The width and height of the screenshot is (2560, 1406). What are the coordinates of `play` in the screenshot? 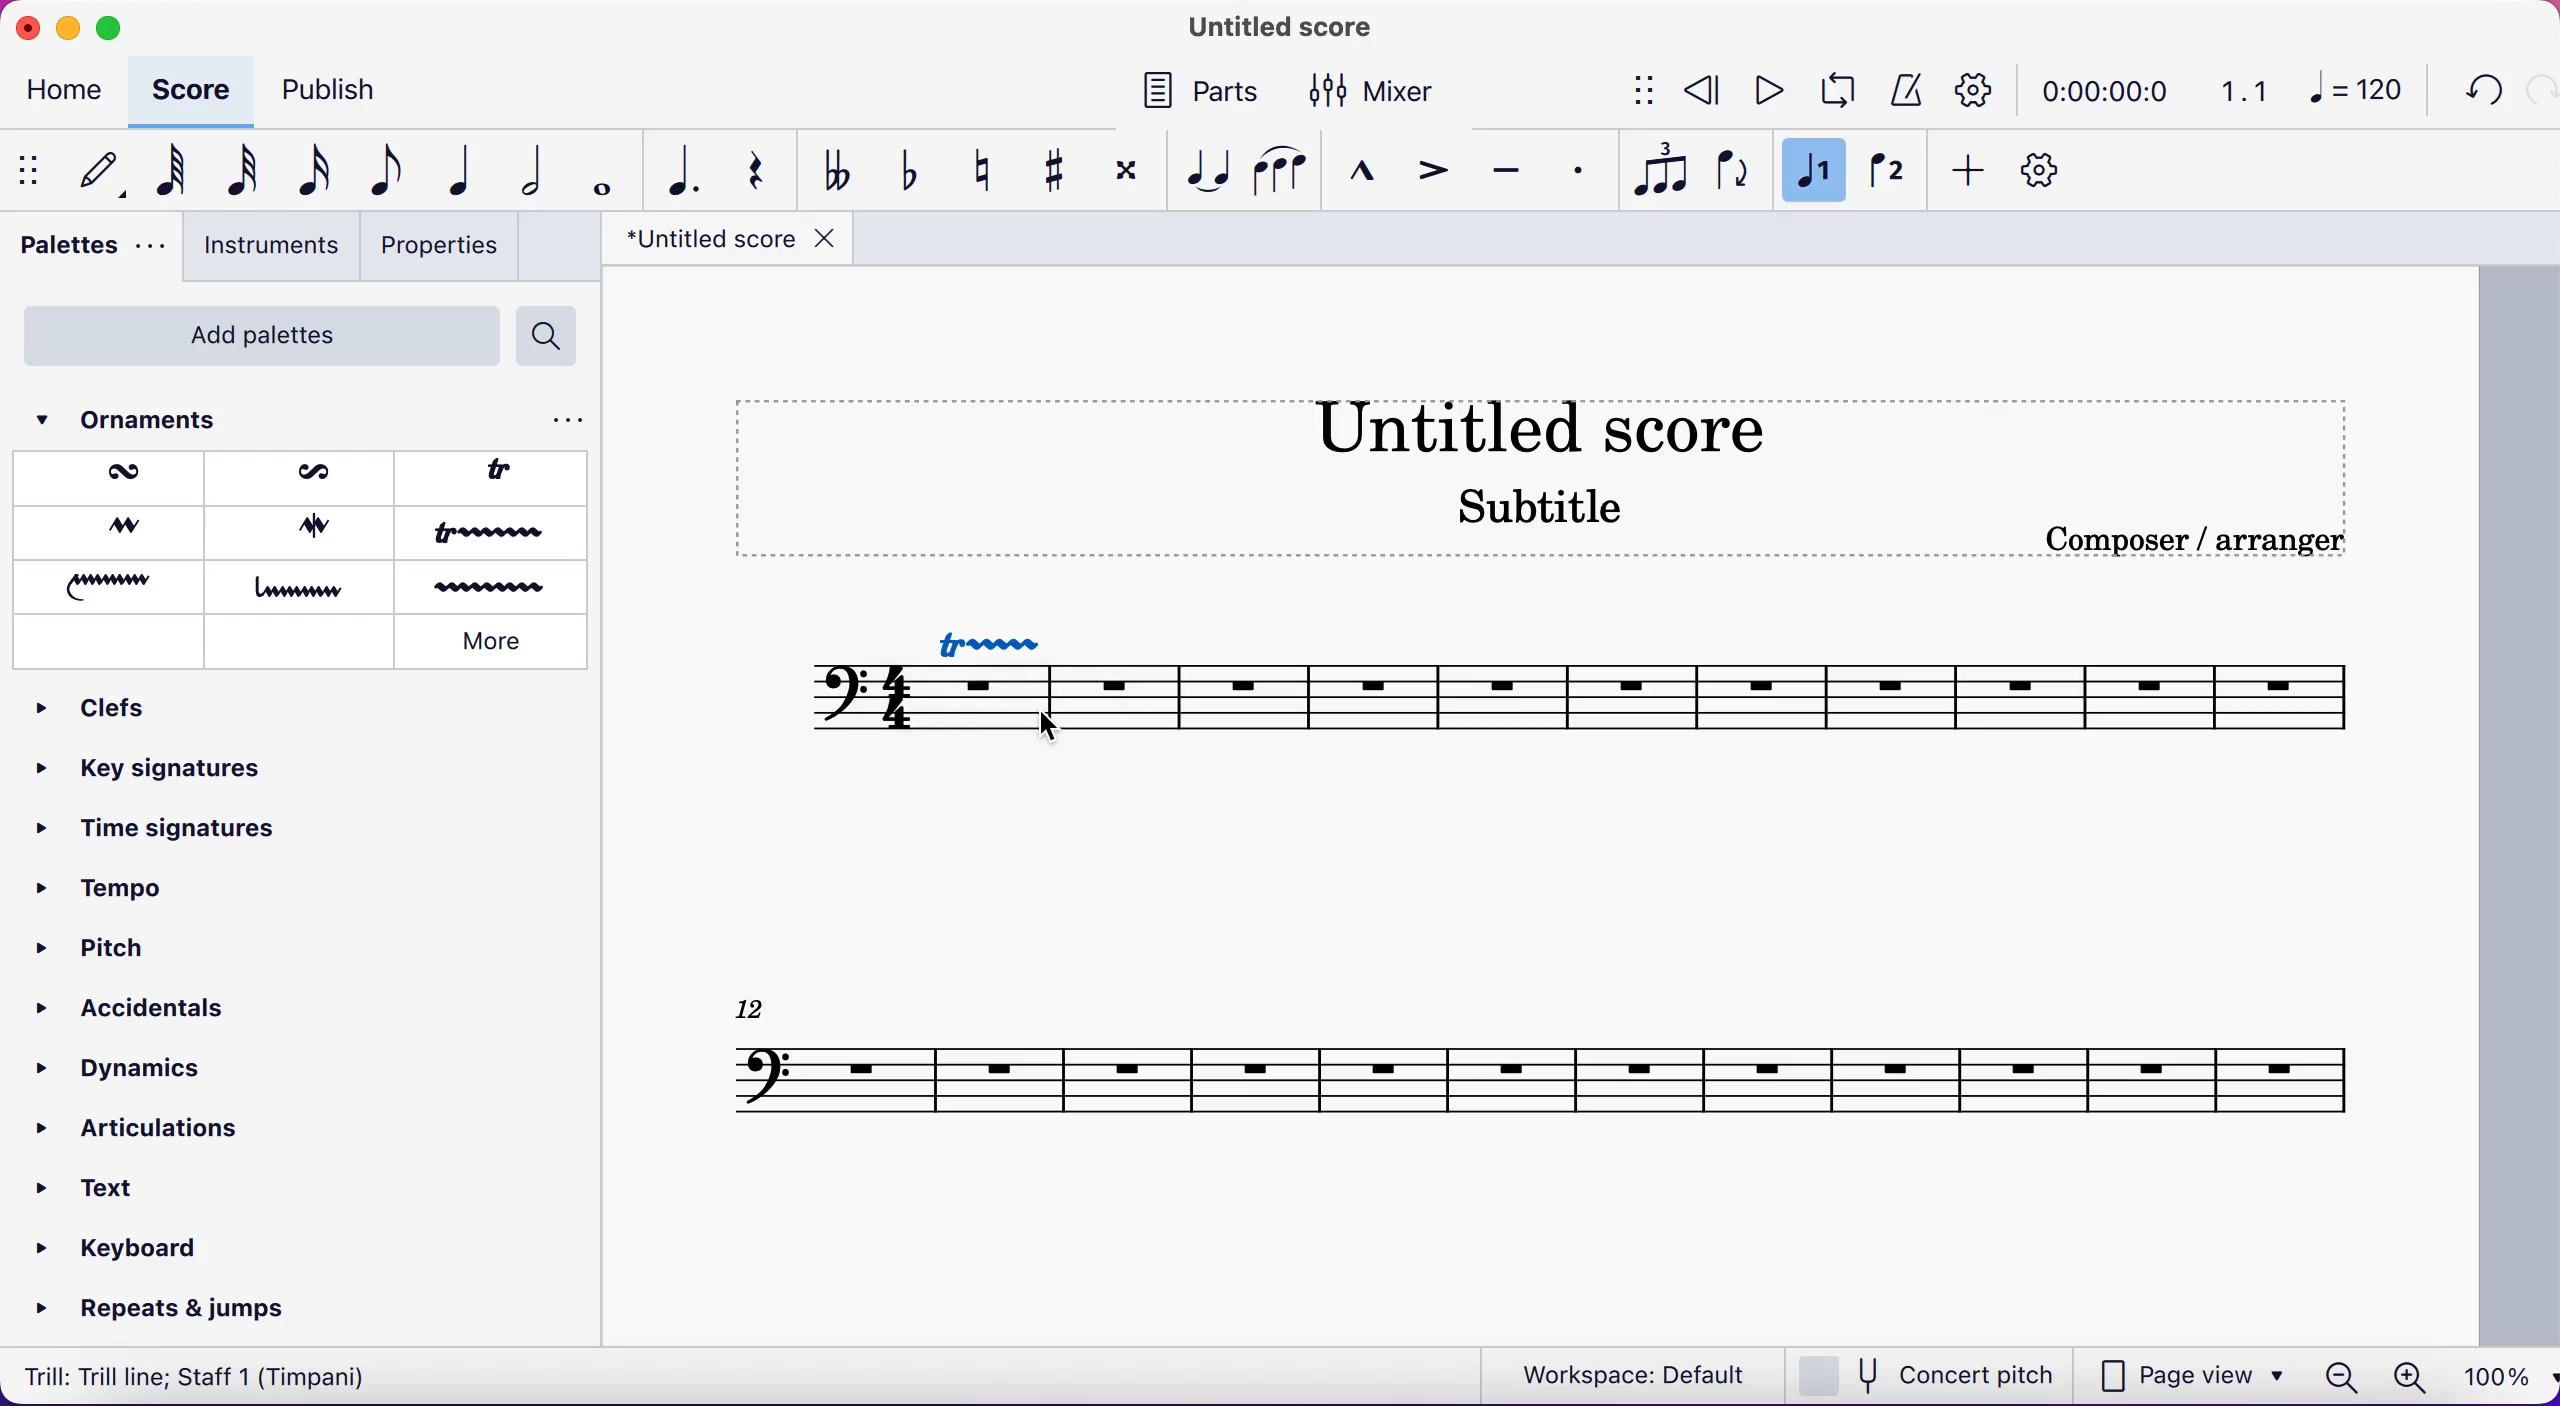 It's located at (1768, 93).